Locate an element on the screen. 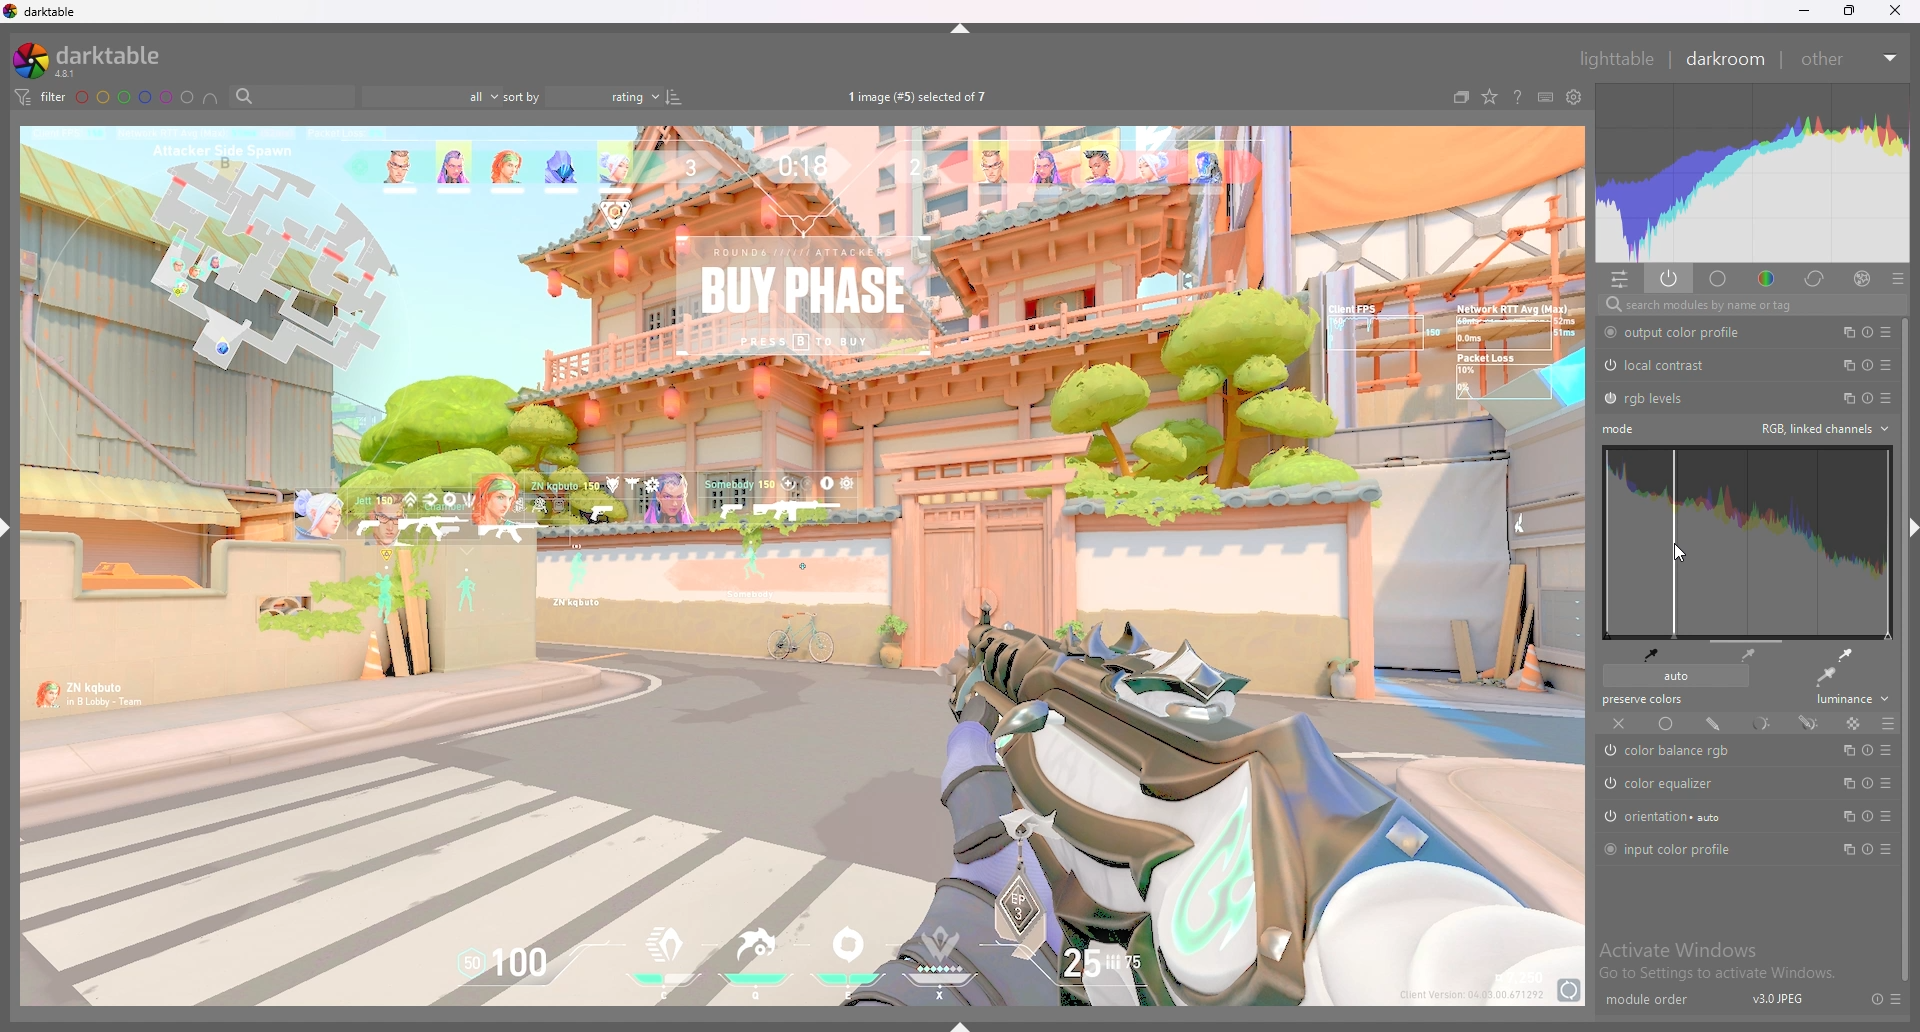  switched on is located at coordinates (1614, 752).